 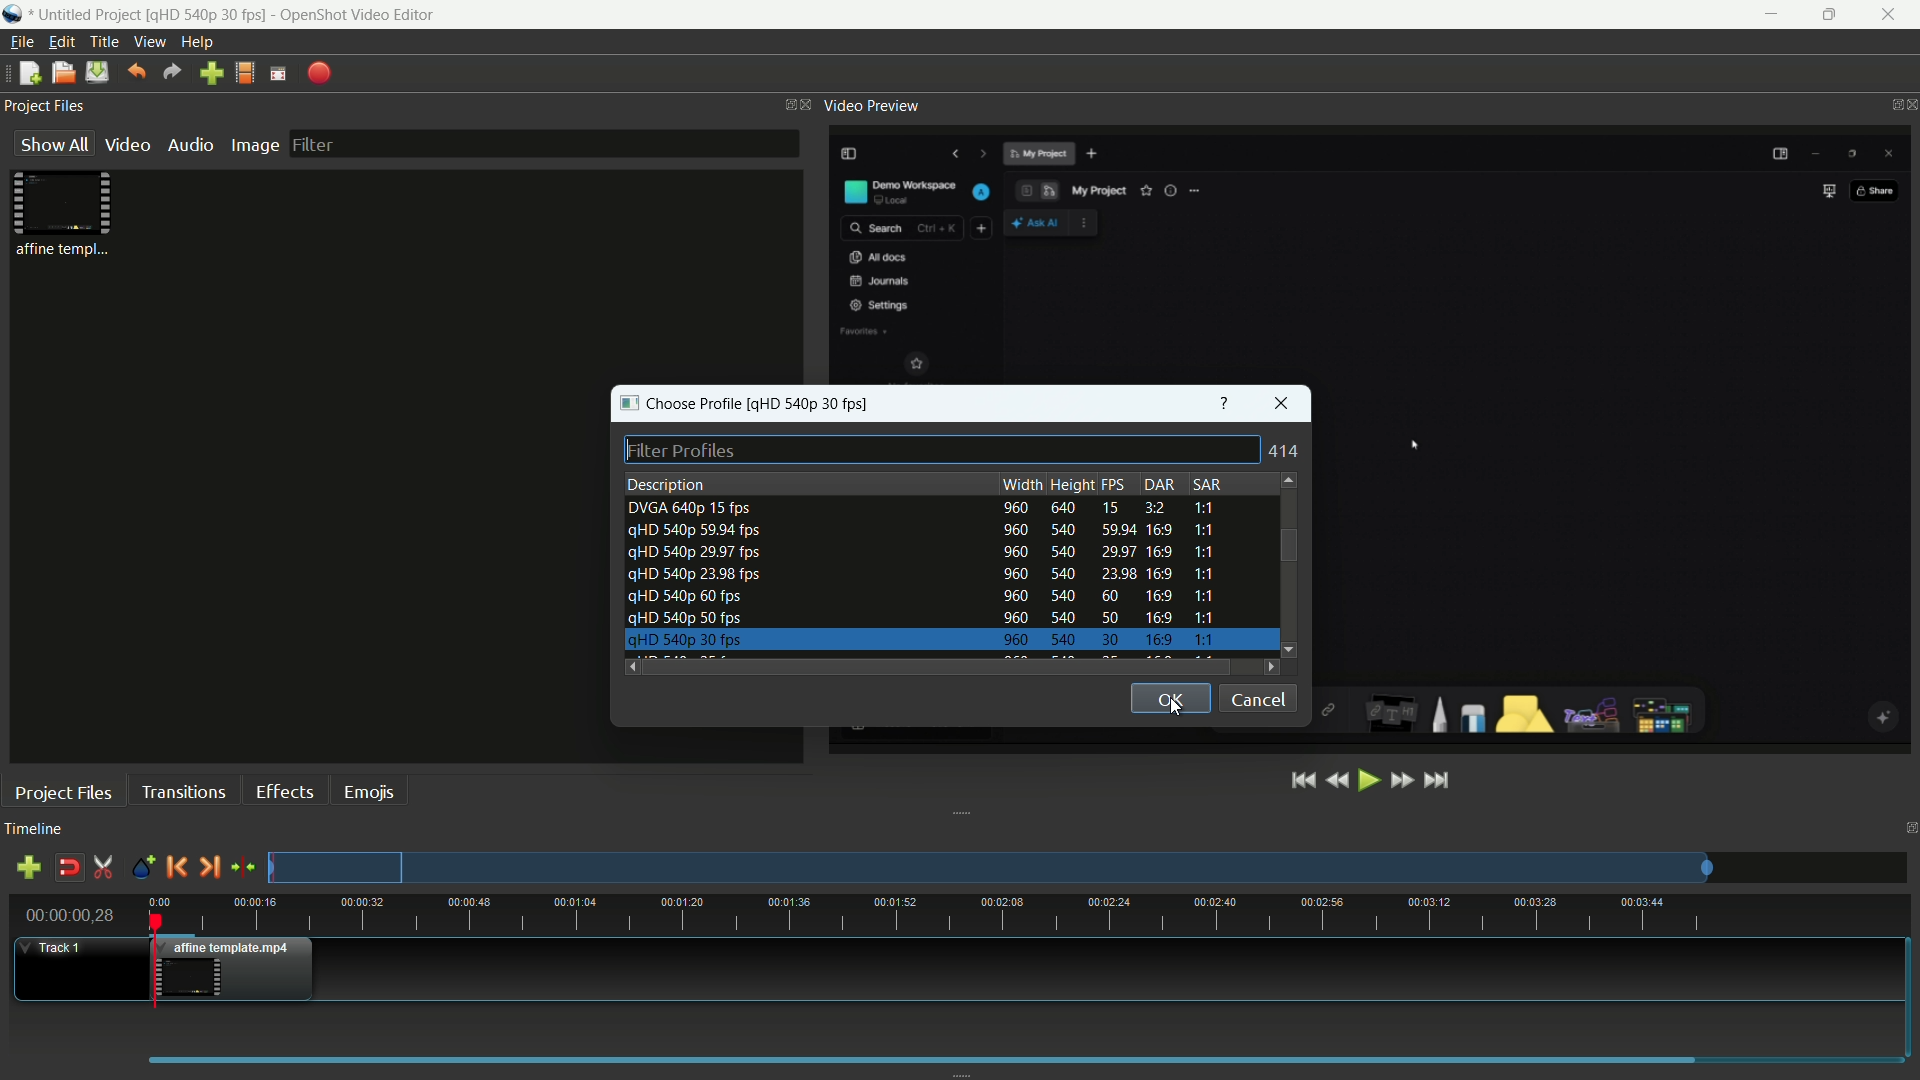 I want to click on next marker, so click(x=208, y=868).